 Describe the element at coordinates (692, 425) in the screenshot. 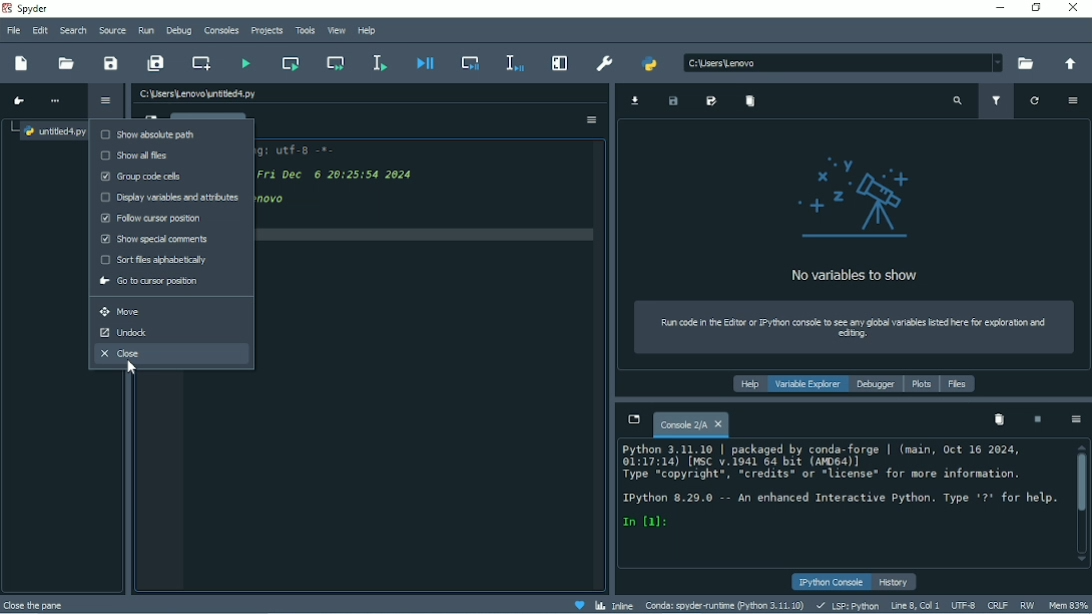

I see `Console` at that location.